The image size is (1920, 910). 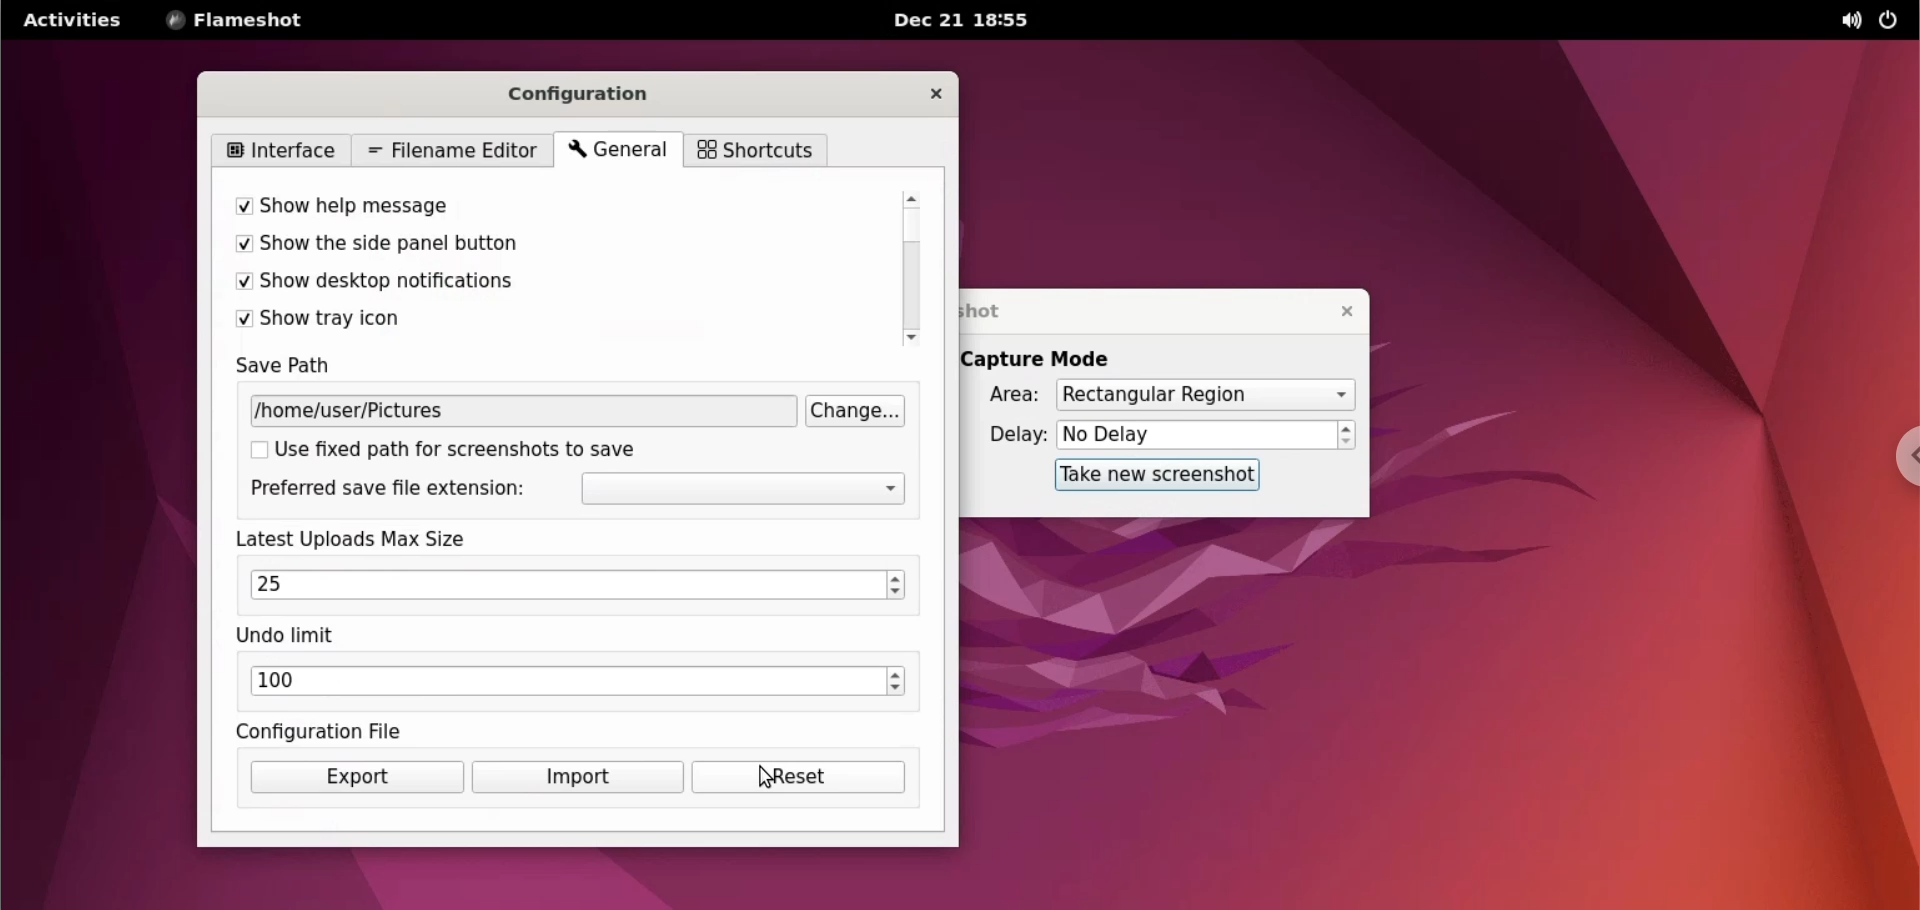 I want to click on sound options, so click(x=1846, y=21).